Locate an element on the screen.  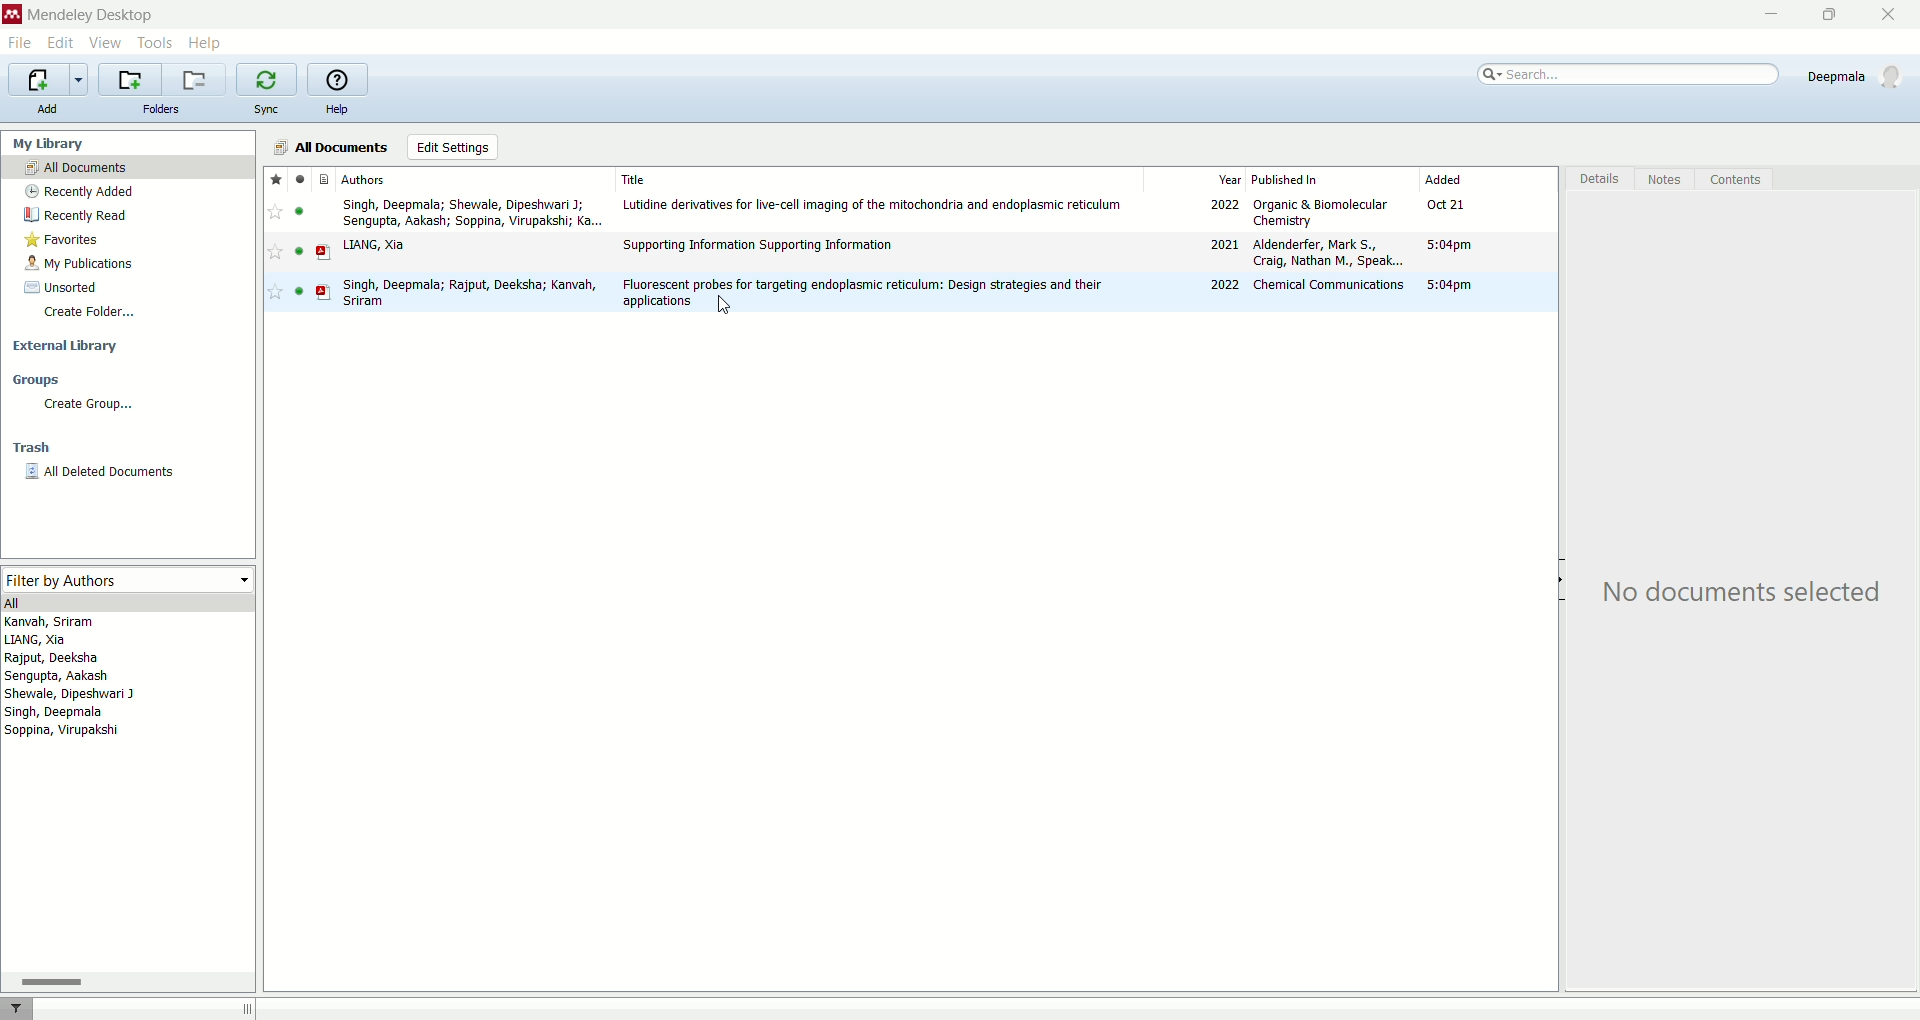
Fluorescent probes for targeting endoplasmic reticulum: Design strategies and their applications is located at coordinates (864, 292).